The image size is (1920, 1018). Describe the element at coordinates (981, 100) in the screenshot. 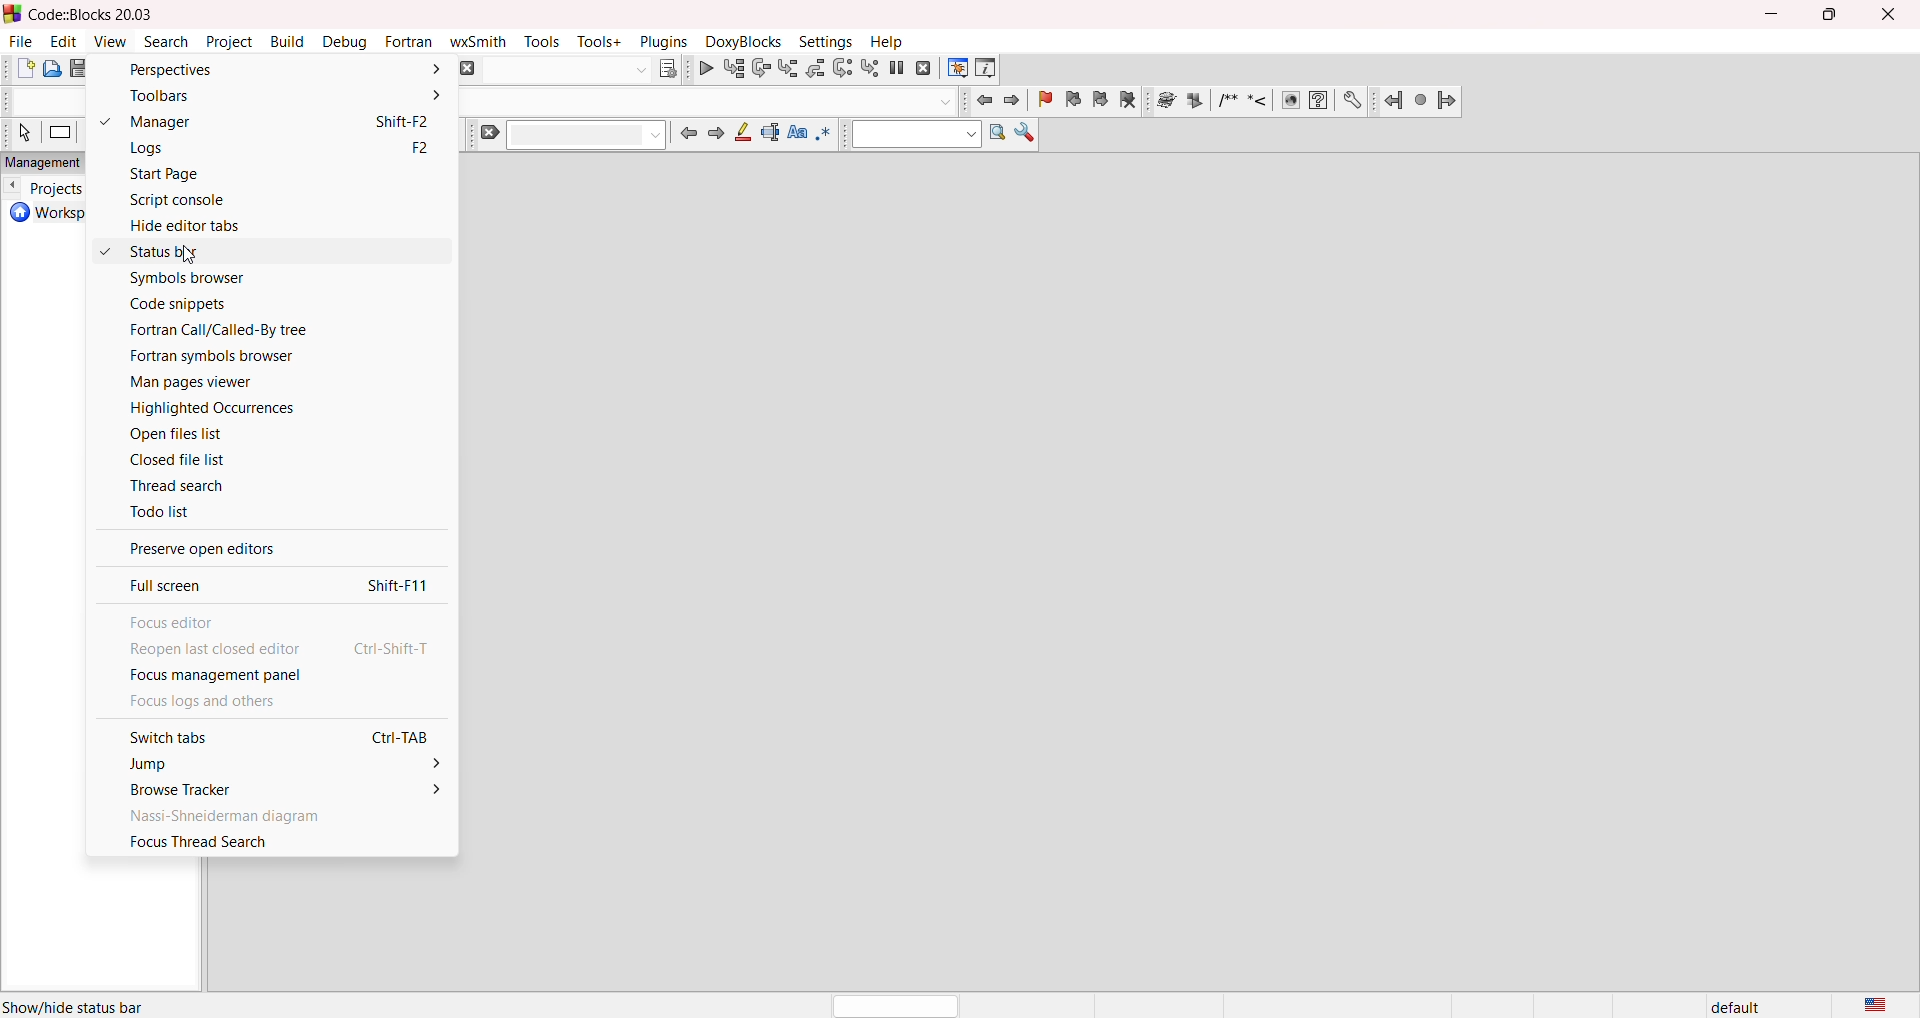

I see `jump to front` at that location.